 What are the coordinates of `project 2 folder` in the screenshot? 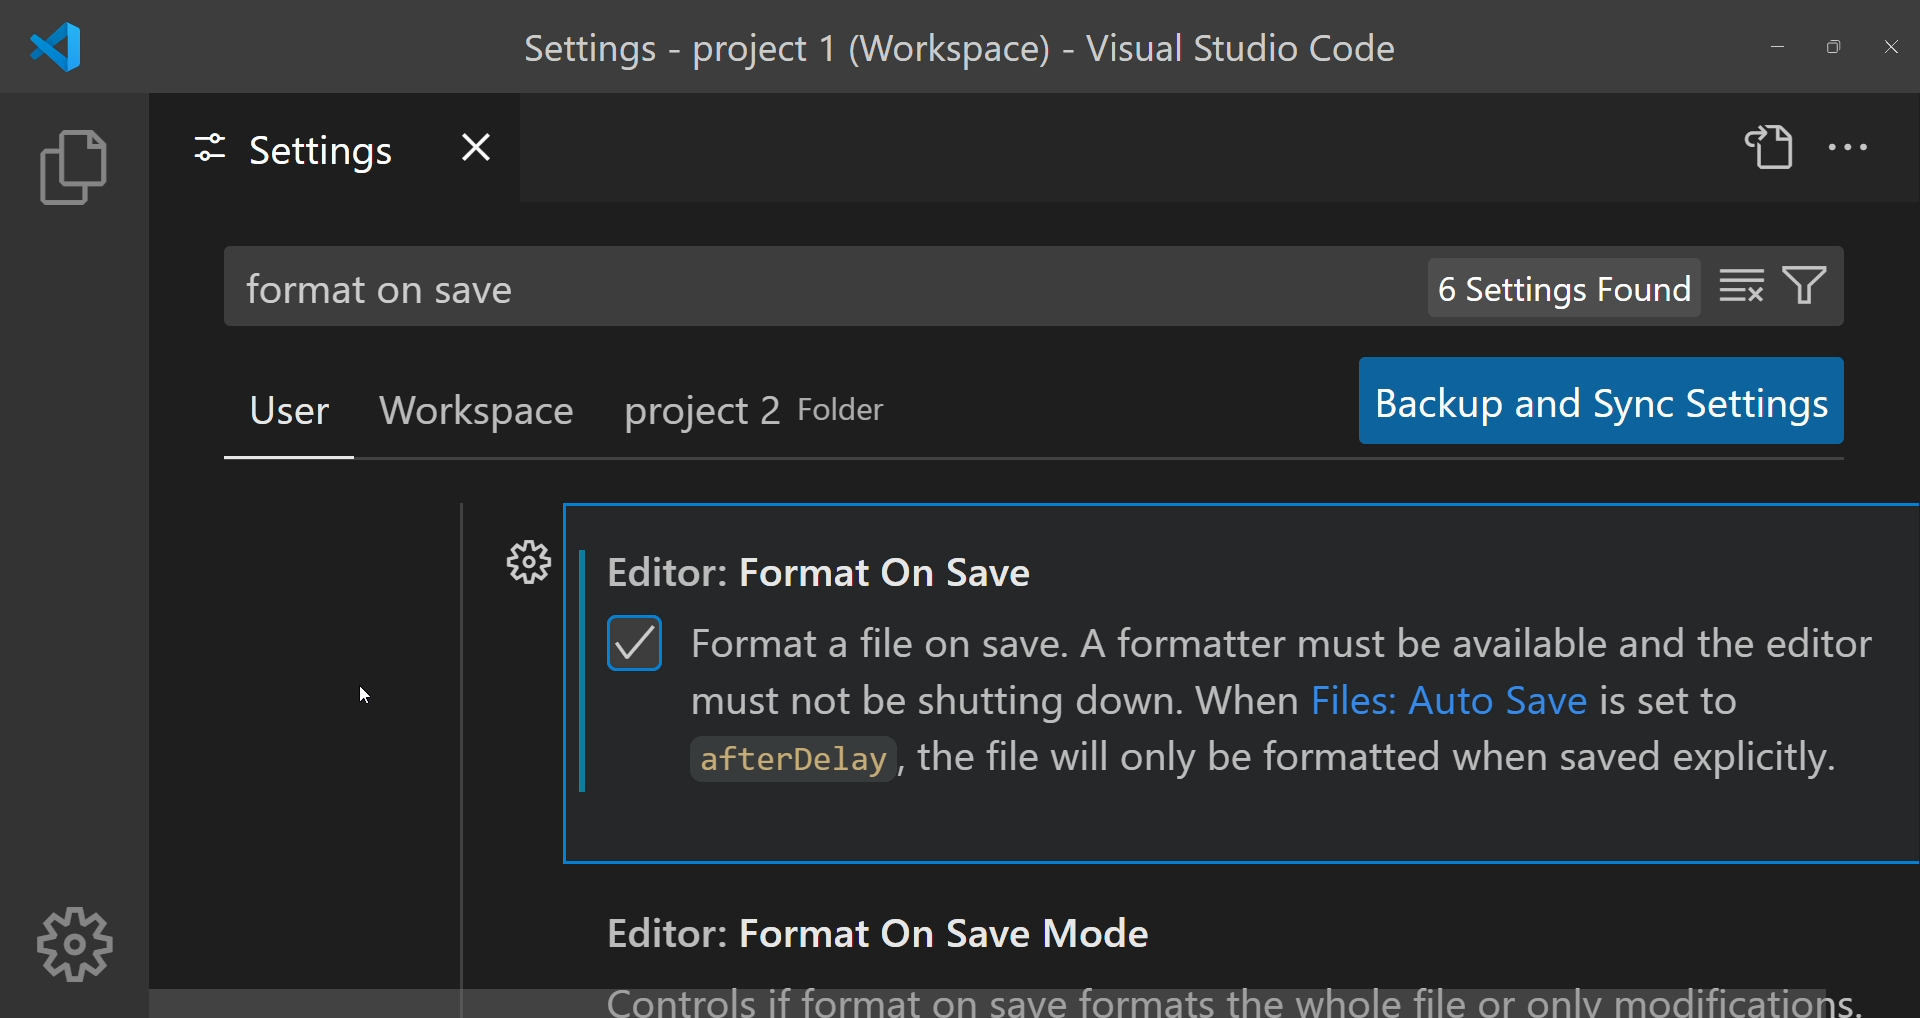 It's located at (773, 414).